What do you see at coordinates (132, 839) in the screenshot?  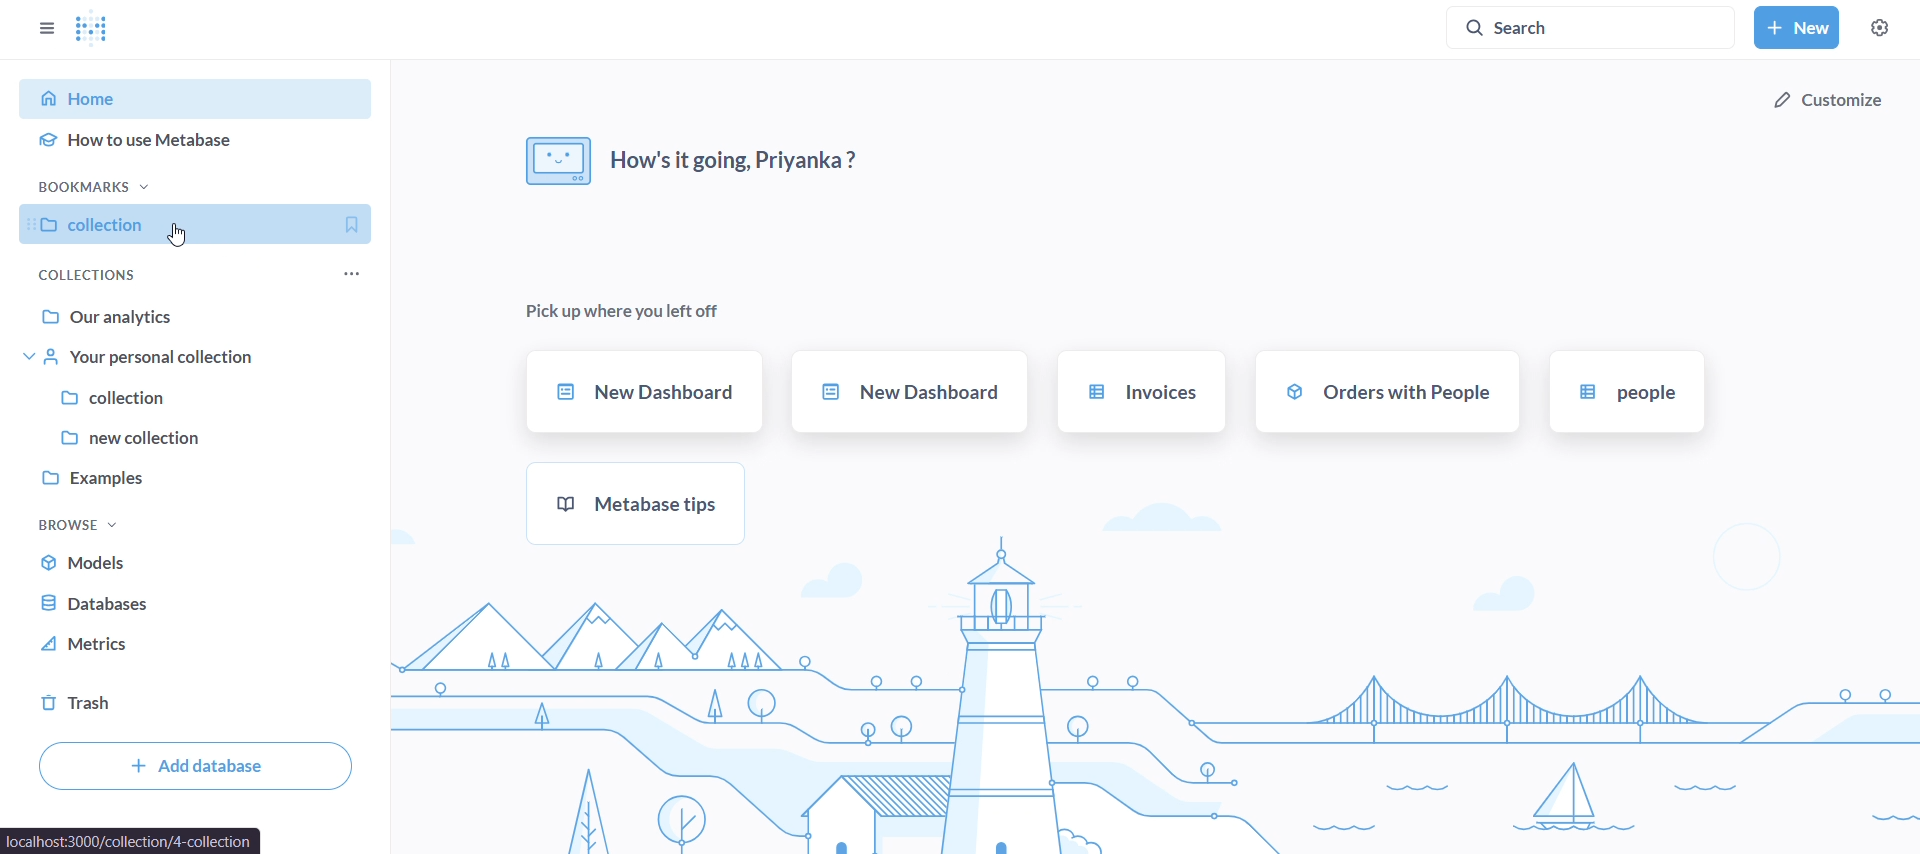 I see `url: localhost:3000/collection/4-collection` at bounding box center [132, 839].